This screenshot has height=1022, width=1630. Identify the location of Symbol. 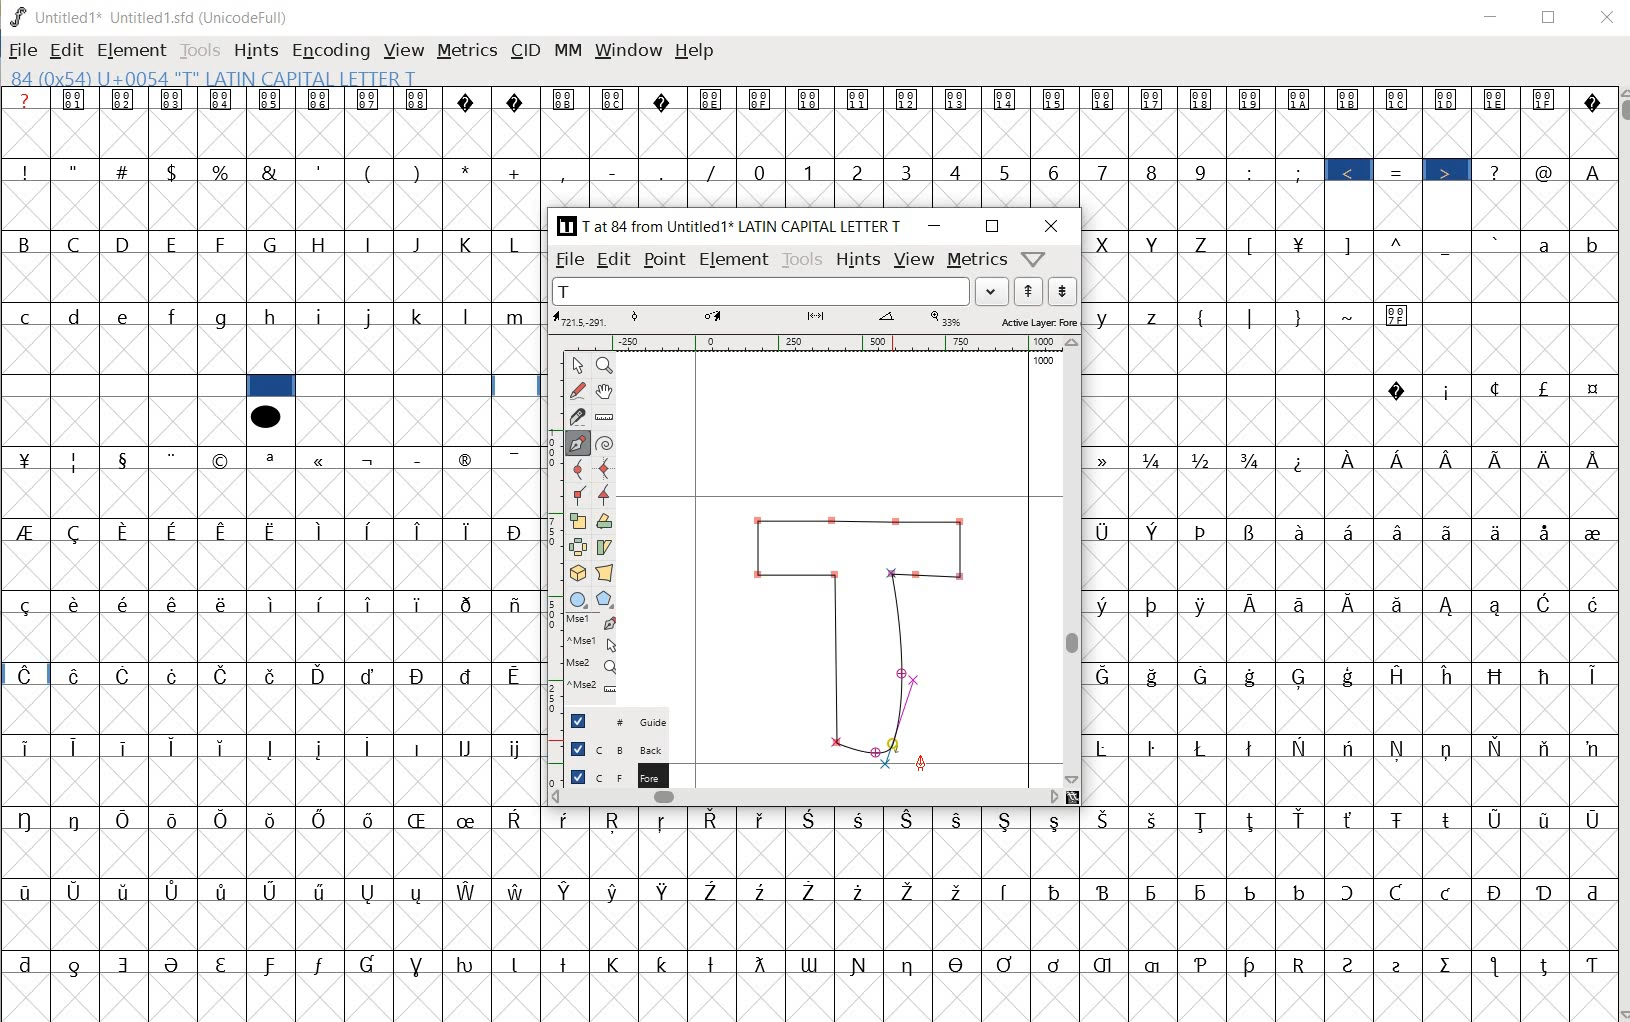
(420, 531).